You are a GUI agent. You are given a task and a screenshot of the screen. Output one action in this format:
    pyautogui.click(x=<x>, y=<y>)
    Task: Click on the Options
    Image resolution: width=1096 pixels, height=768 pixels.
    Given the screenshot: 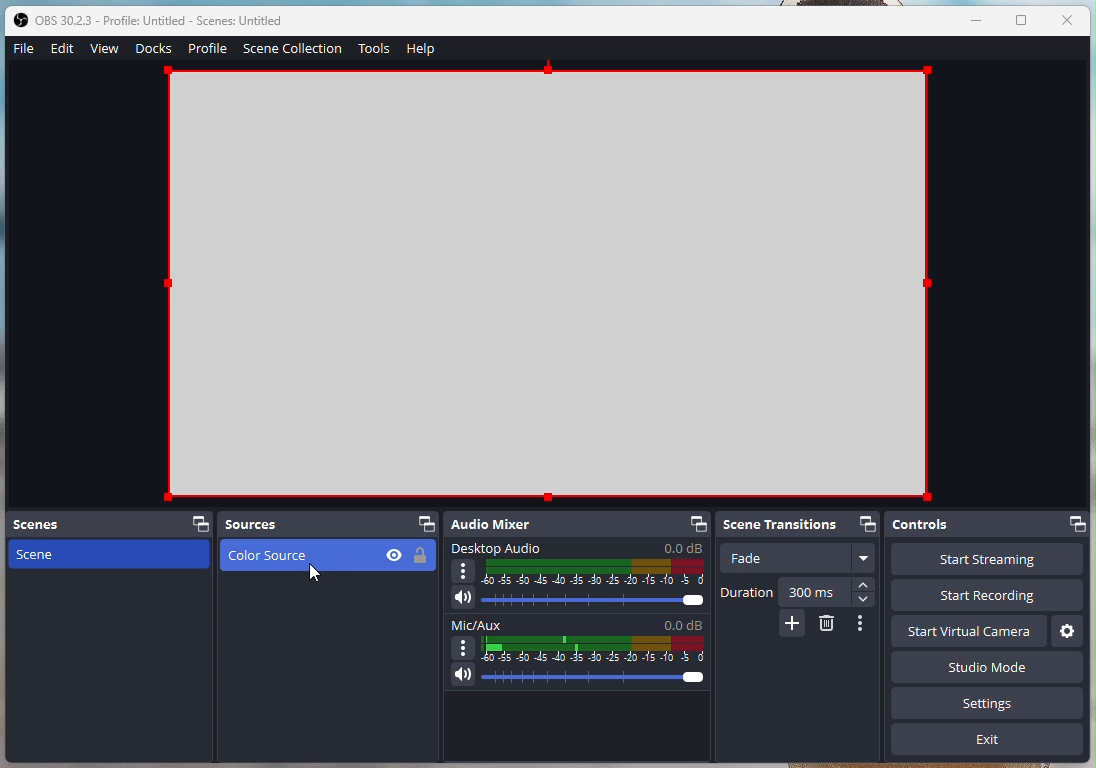 What is the action you would take?
    pyautogui.click(x=864, y=623)
    